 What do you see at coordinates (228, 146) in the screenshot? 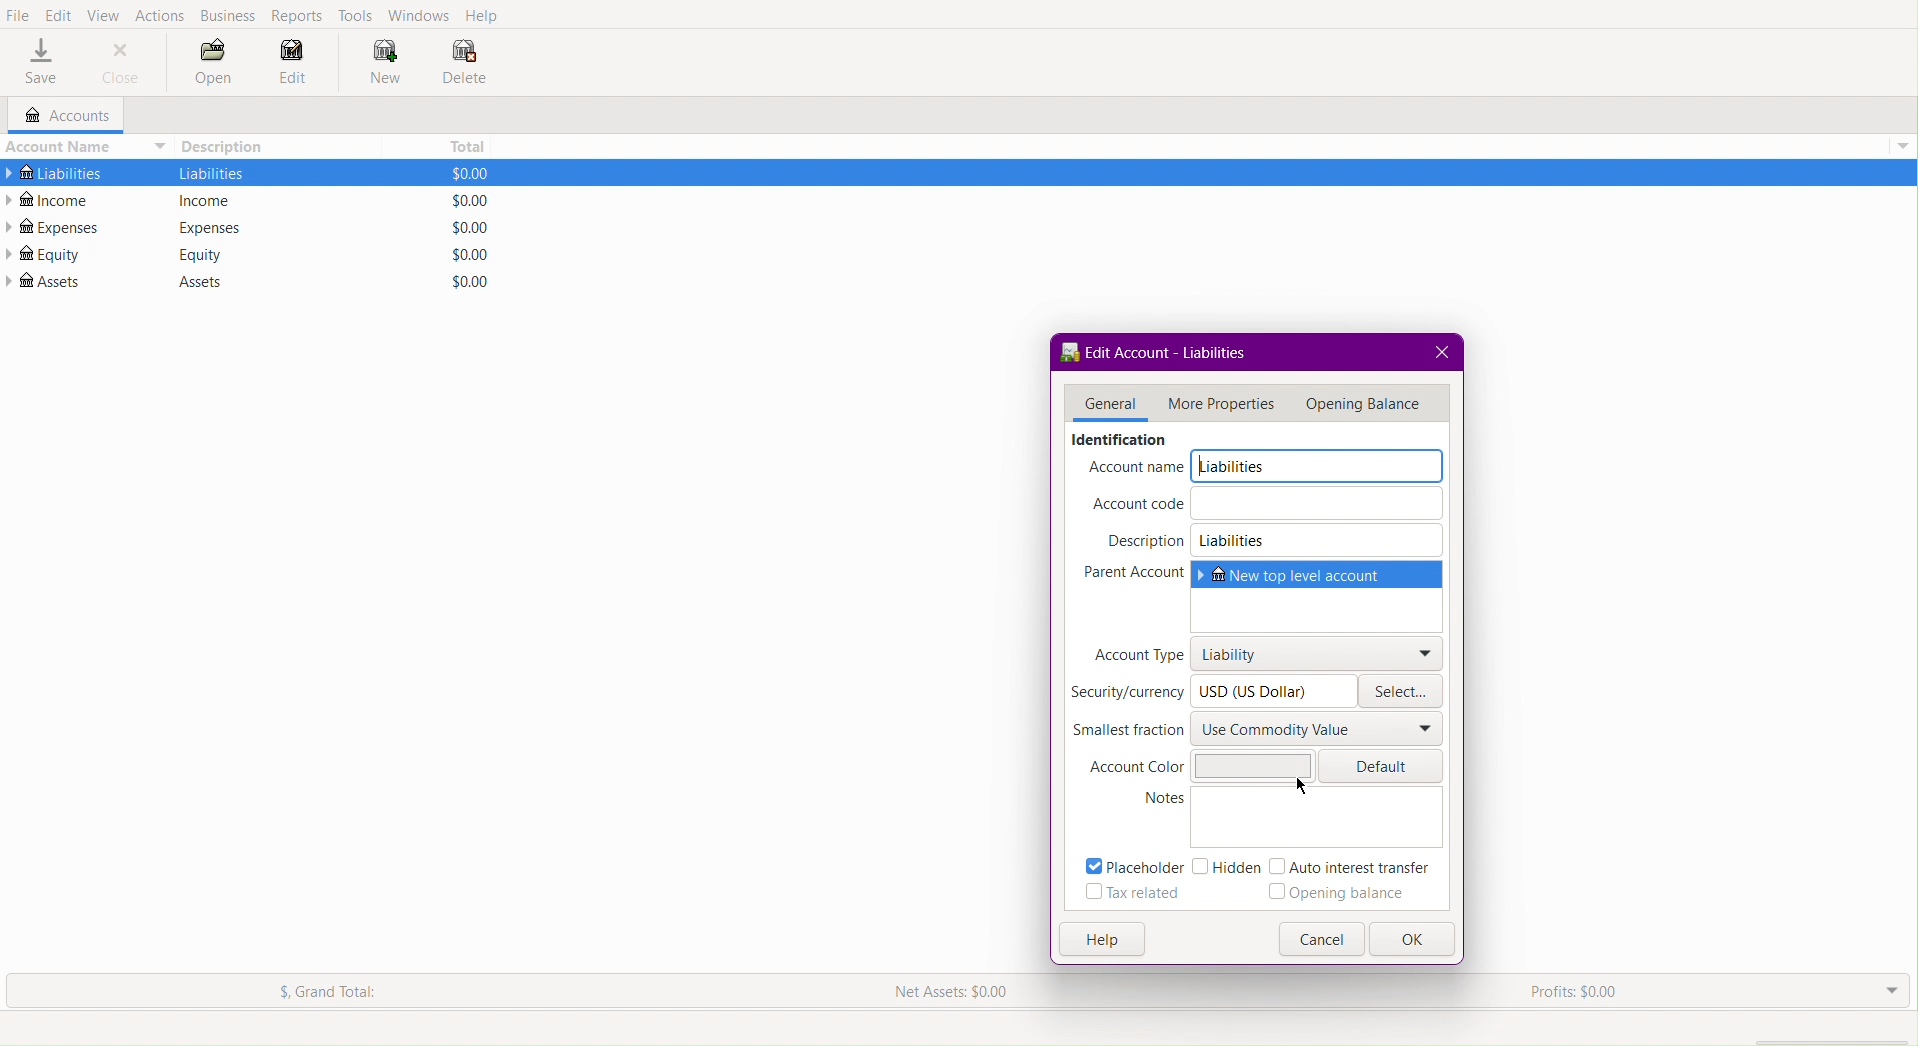
I see `Description` at bounding box center [228, 146].